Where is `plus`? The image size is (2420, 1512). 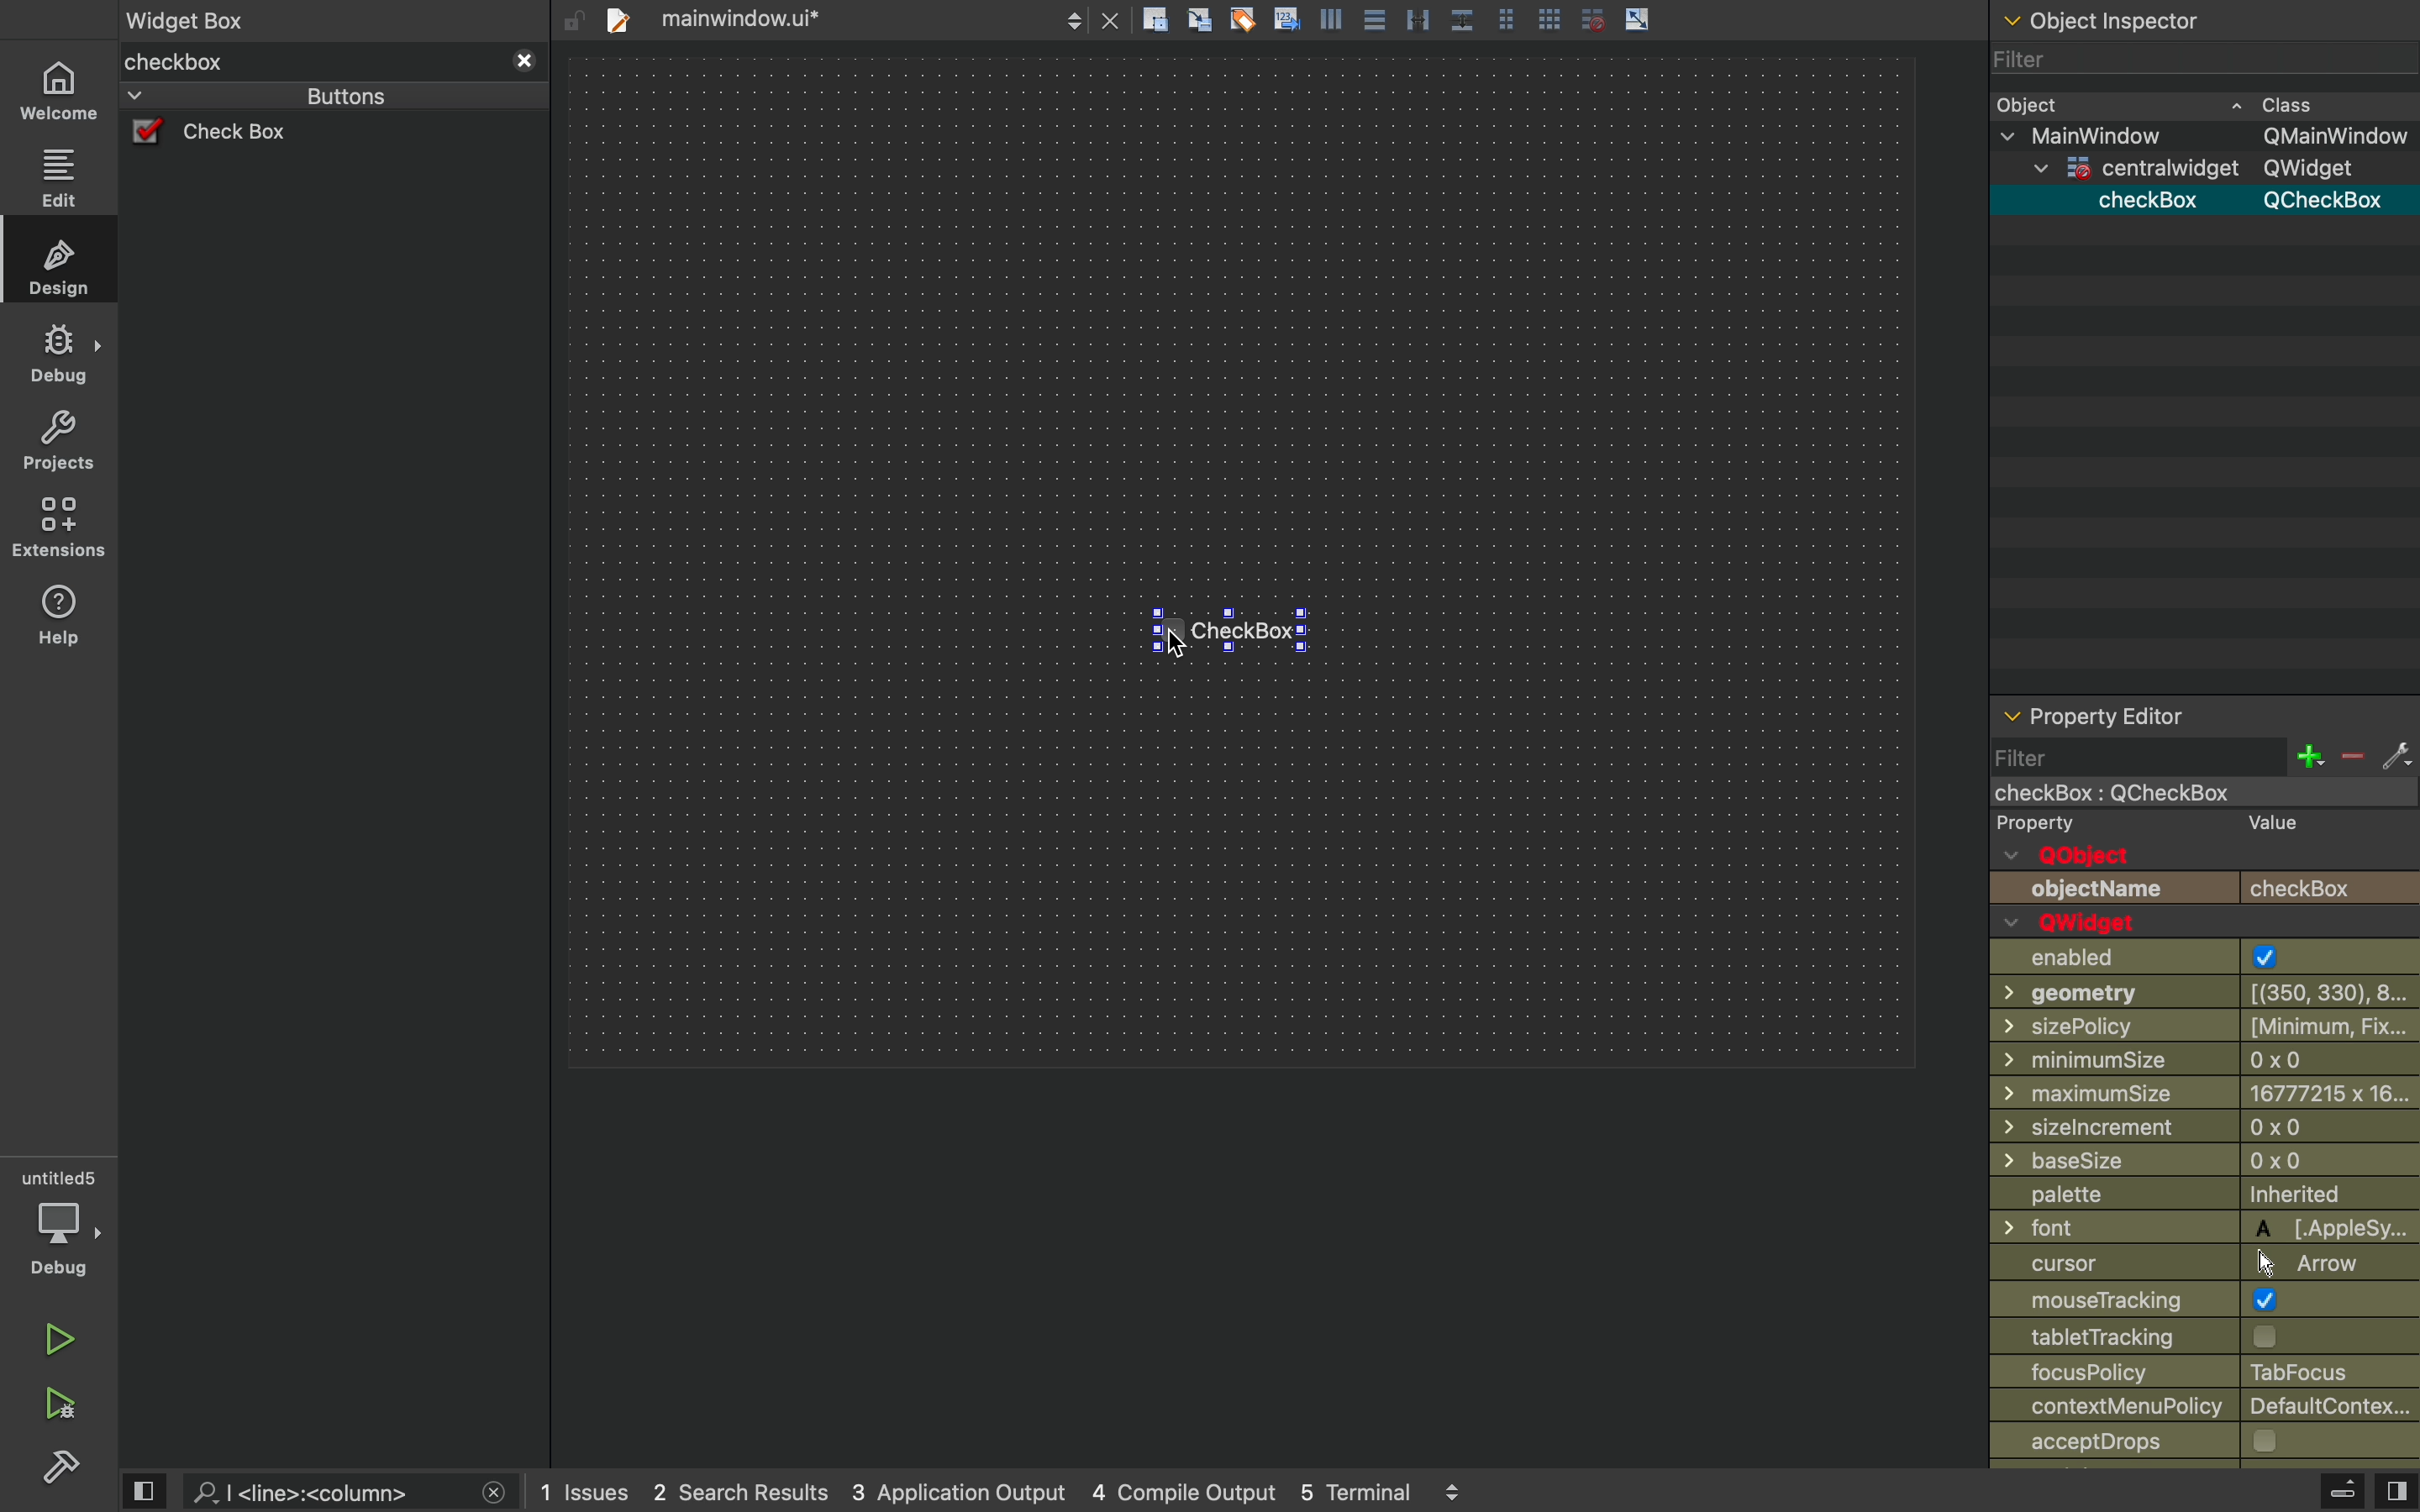 plus is located at coordinates (2308, 756).